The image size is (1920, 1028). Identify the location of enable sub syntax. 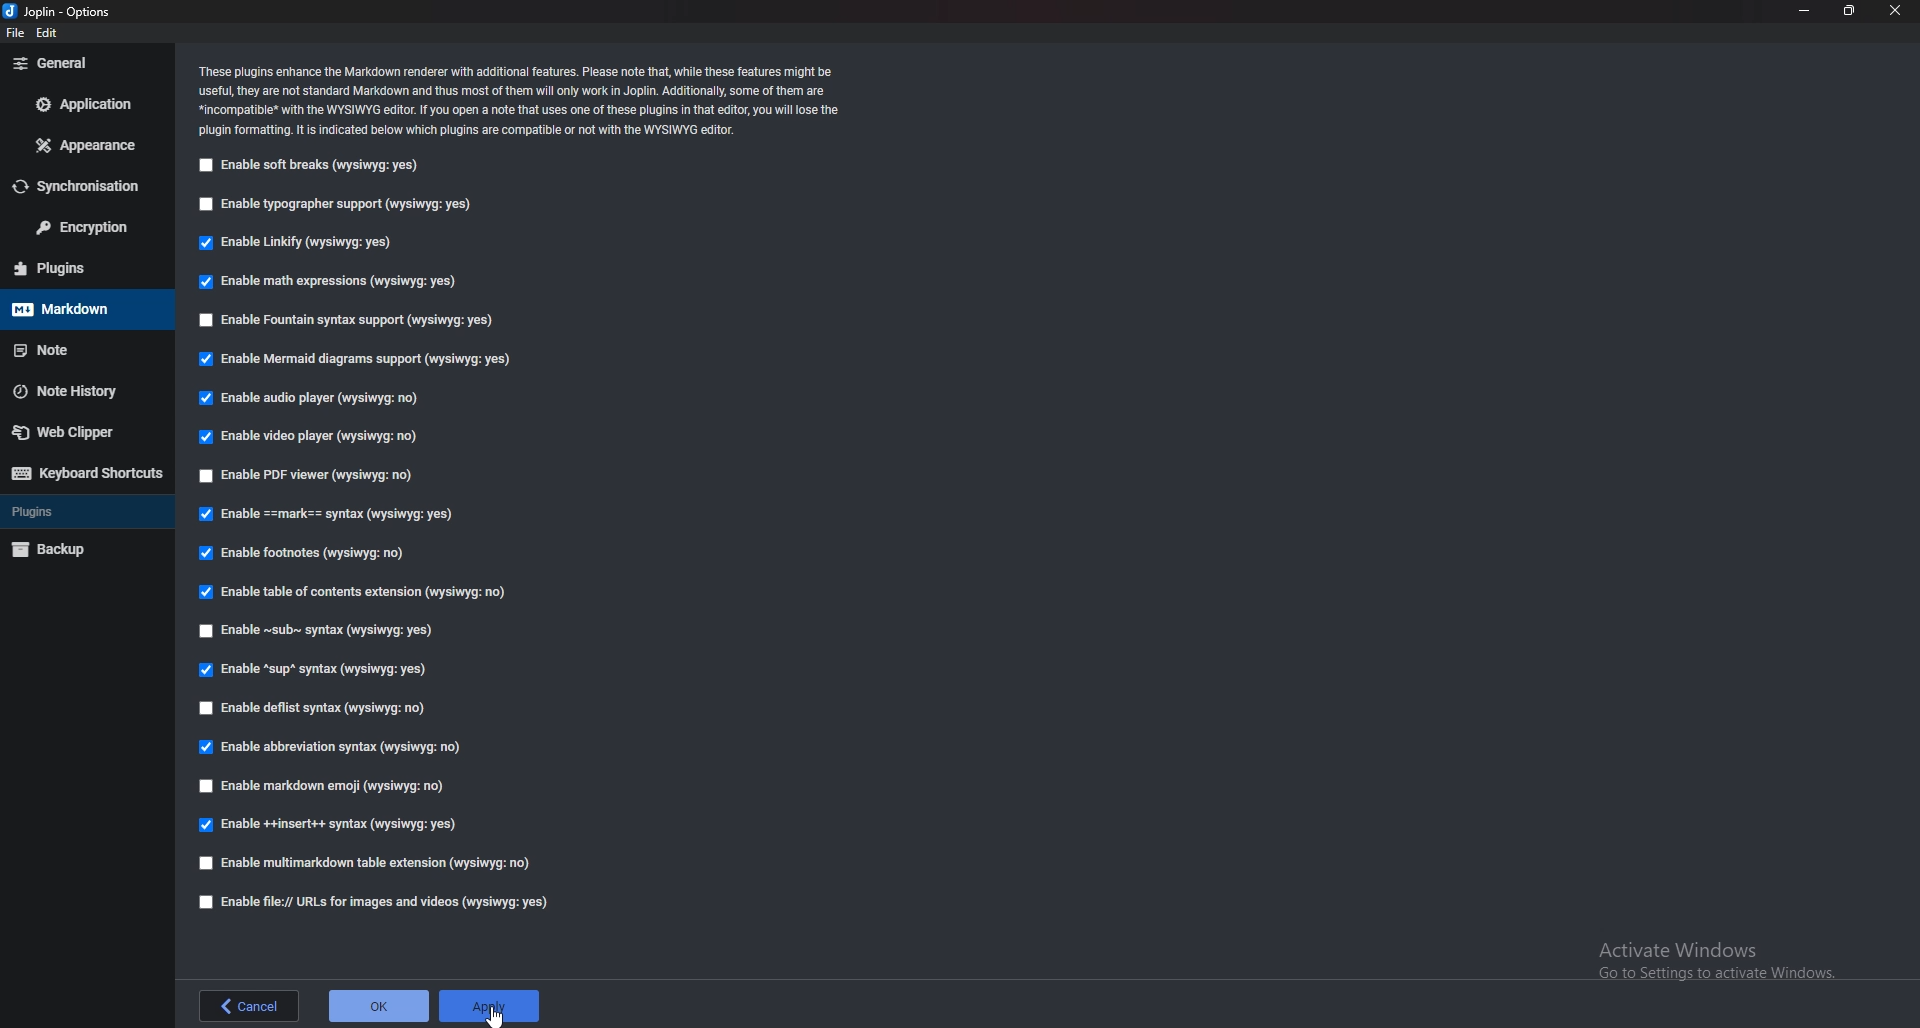
(319, 631).